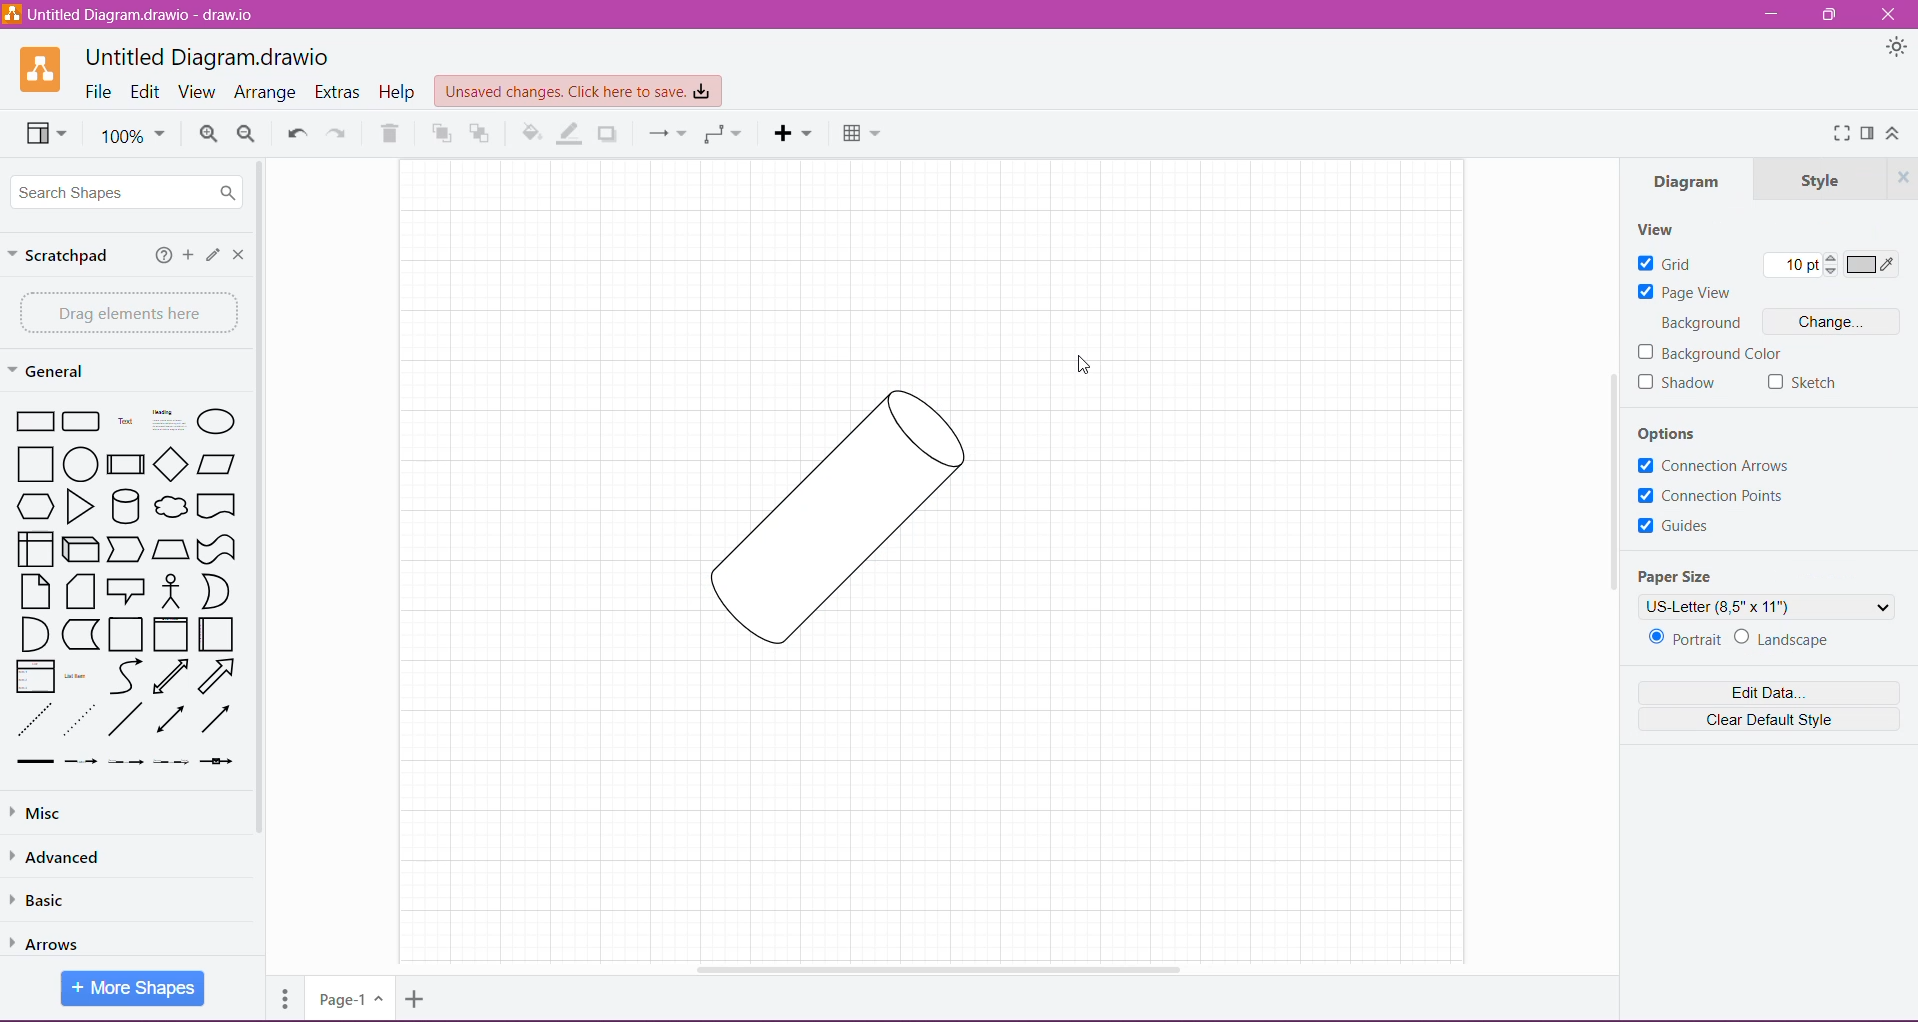 This screenshot has height=1022, width=1918. I want to click on Waypoints, so click(721, 136).